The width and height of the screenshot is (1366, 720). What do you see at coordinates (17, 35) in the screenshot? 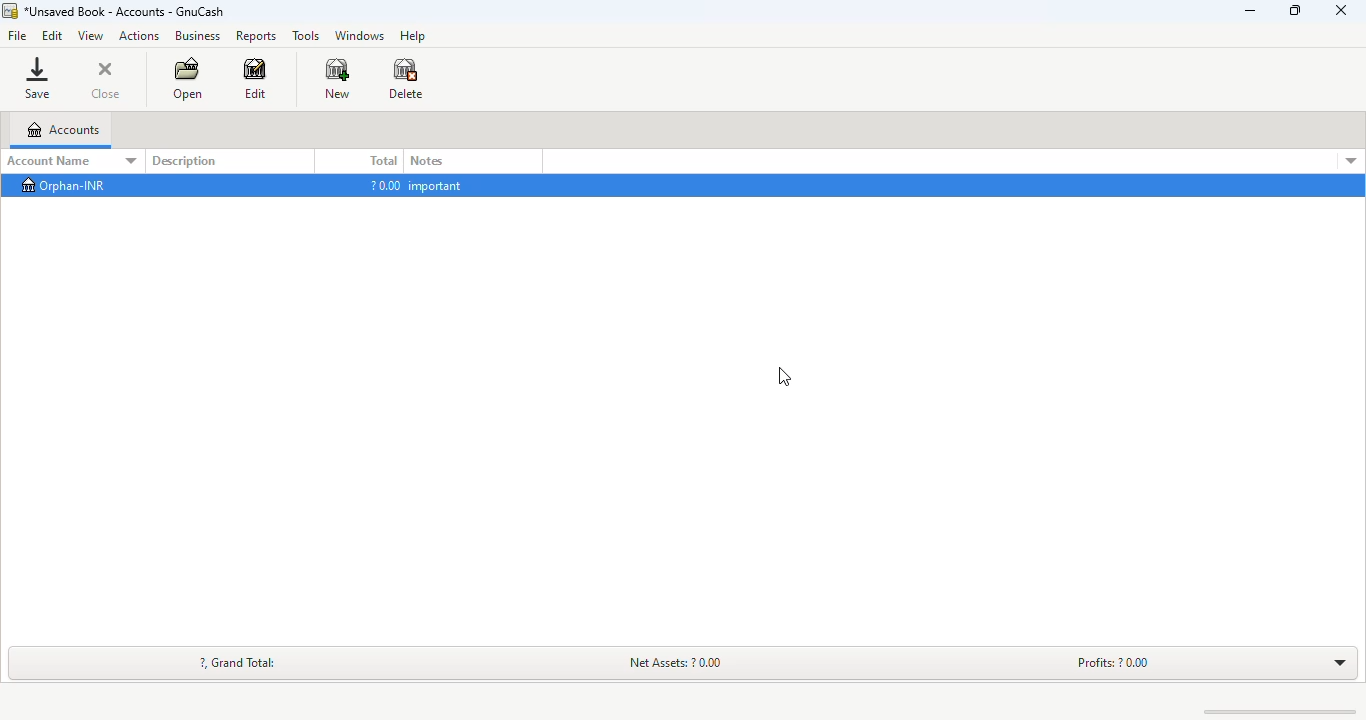
I see `file` at bounding box center [17, 35].